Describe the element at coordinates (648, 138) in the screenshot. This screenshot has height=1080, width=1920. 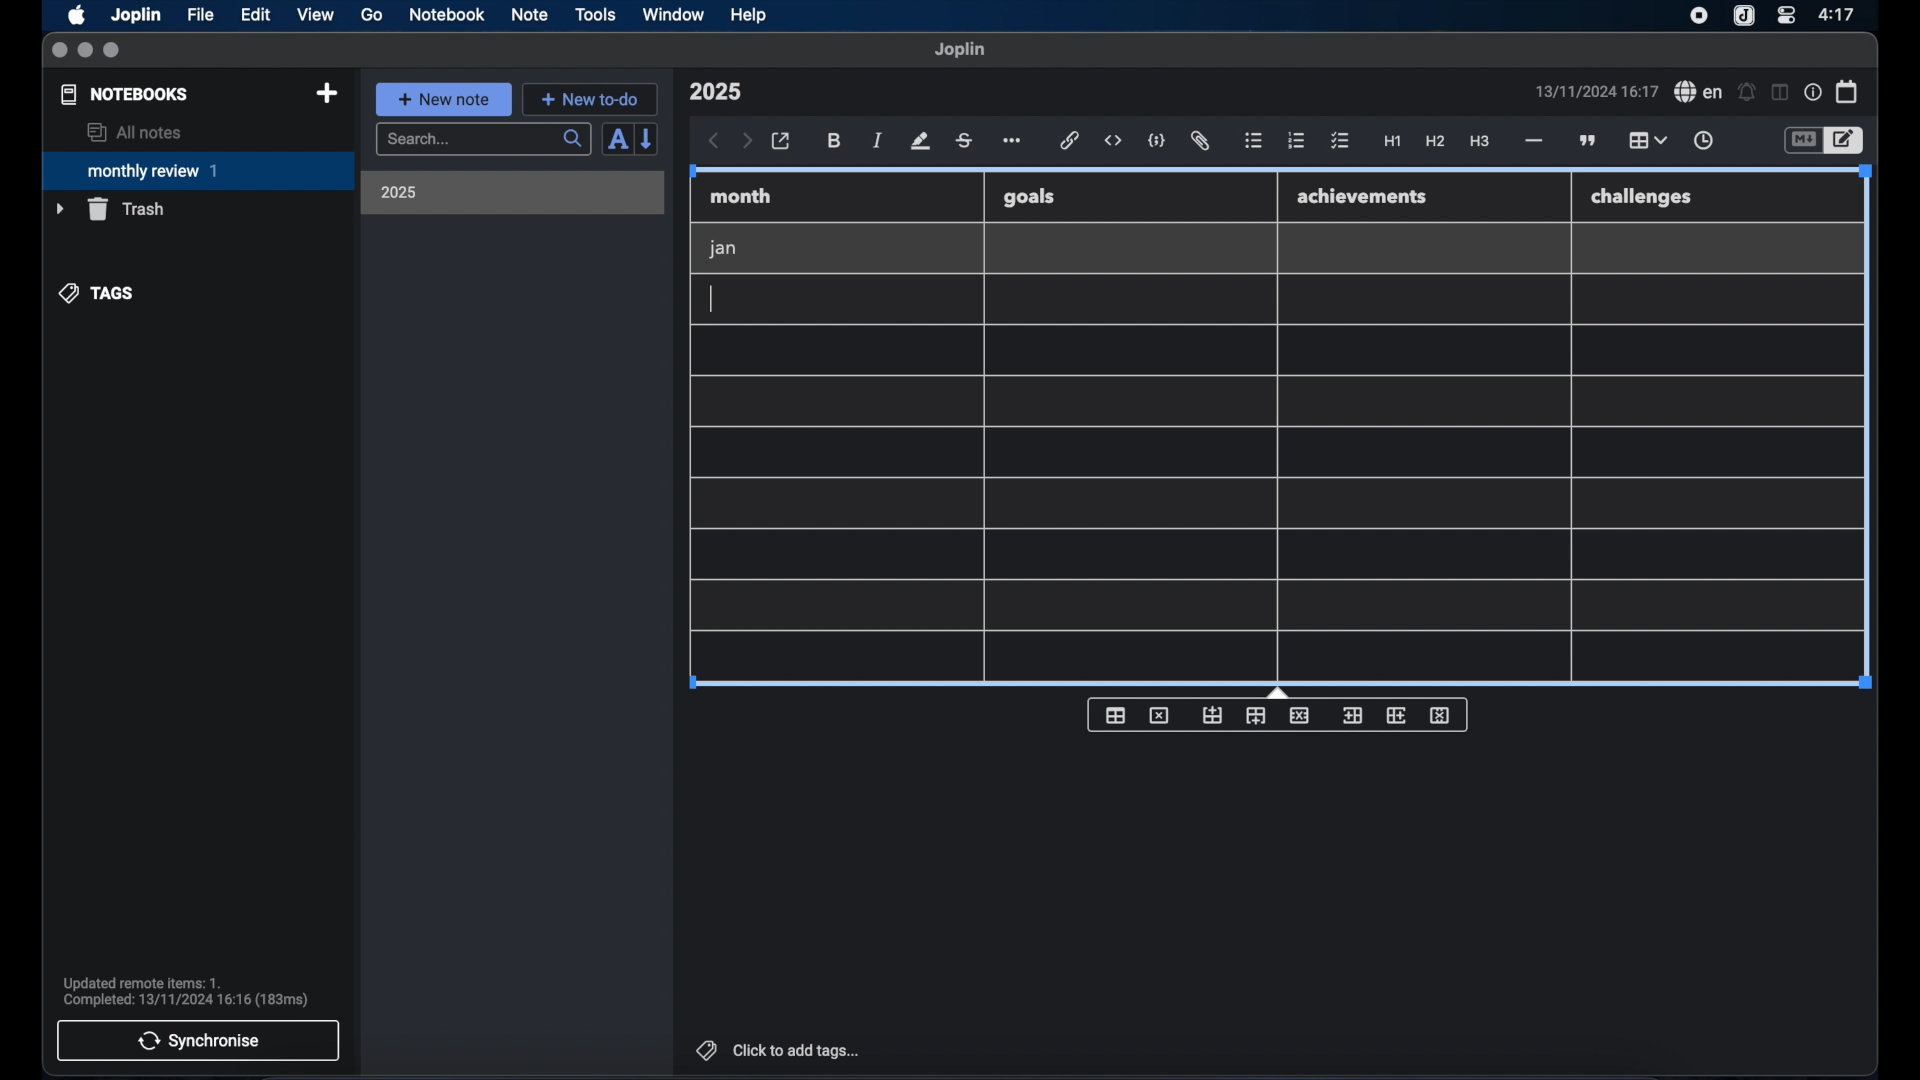
I see `reverse sort order` at that location.